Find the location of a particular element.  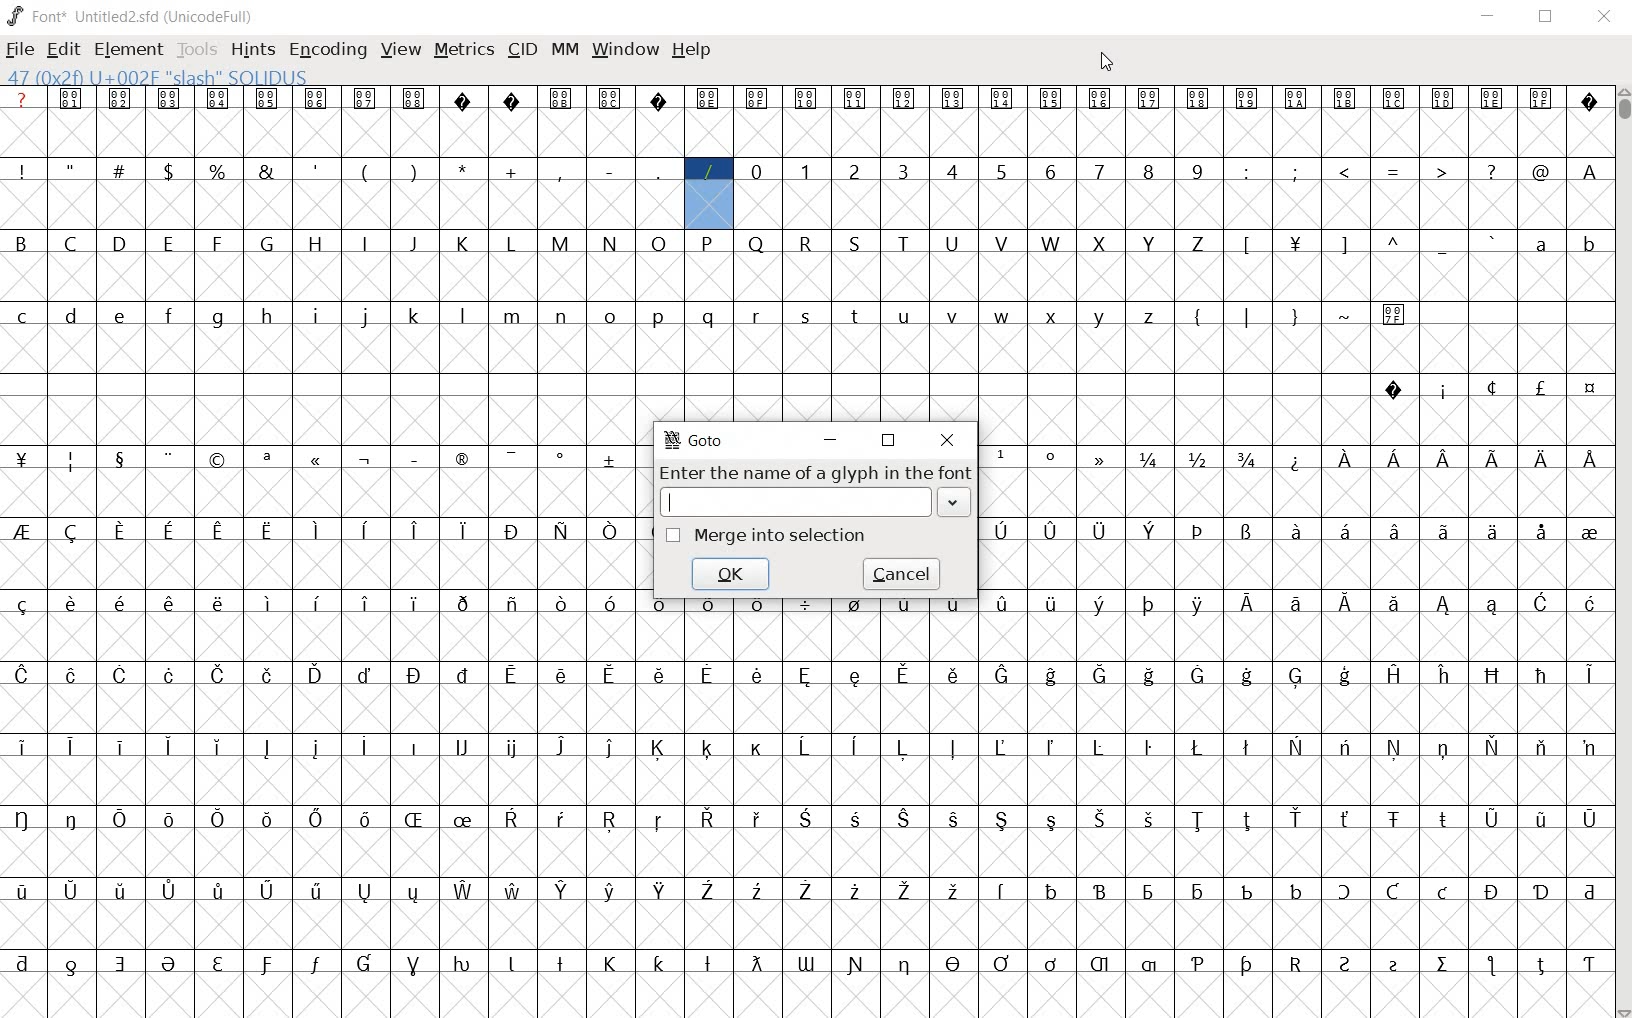

glyph is located at coordinates (71, 462).